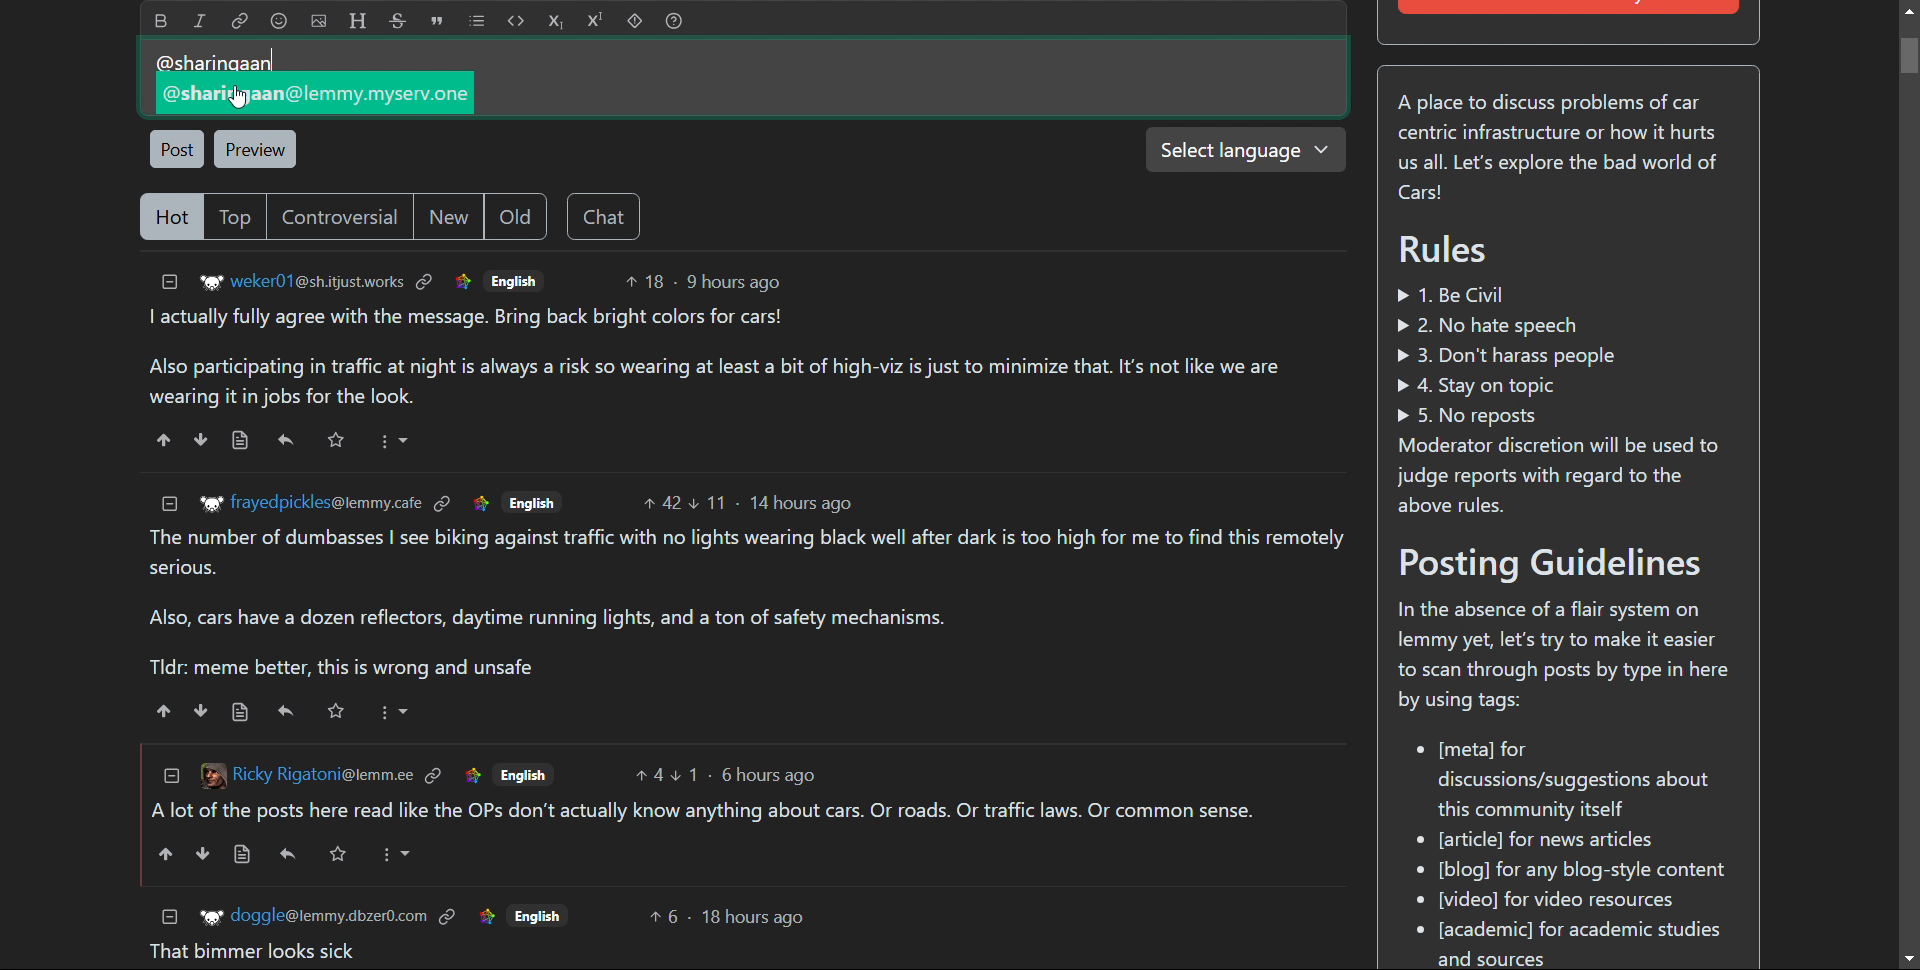 The image size is (1920, 970). Describe the element at coordinates (177, 150) in the screenshot. I see `post` at that location.